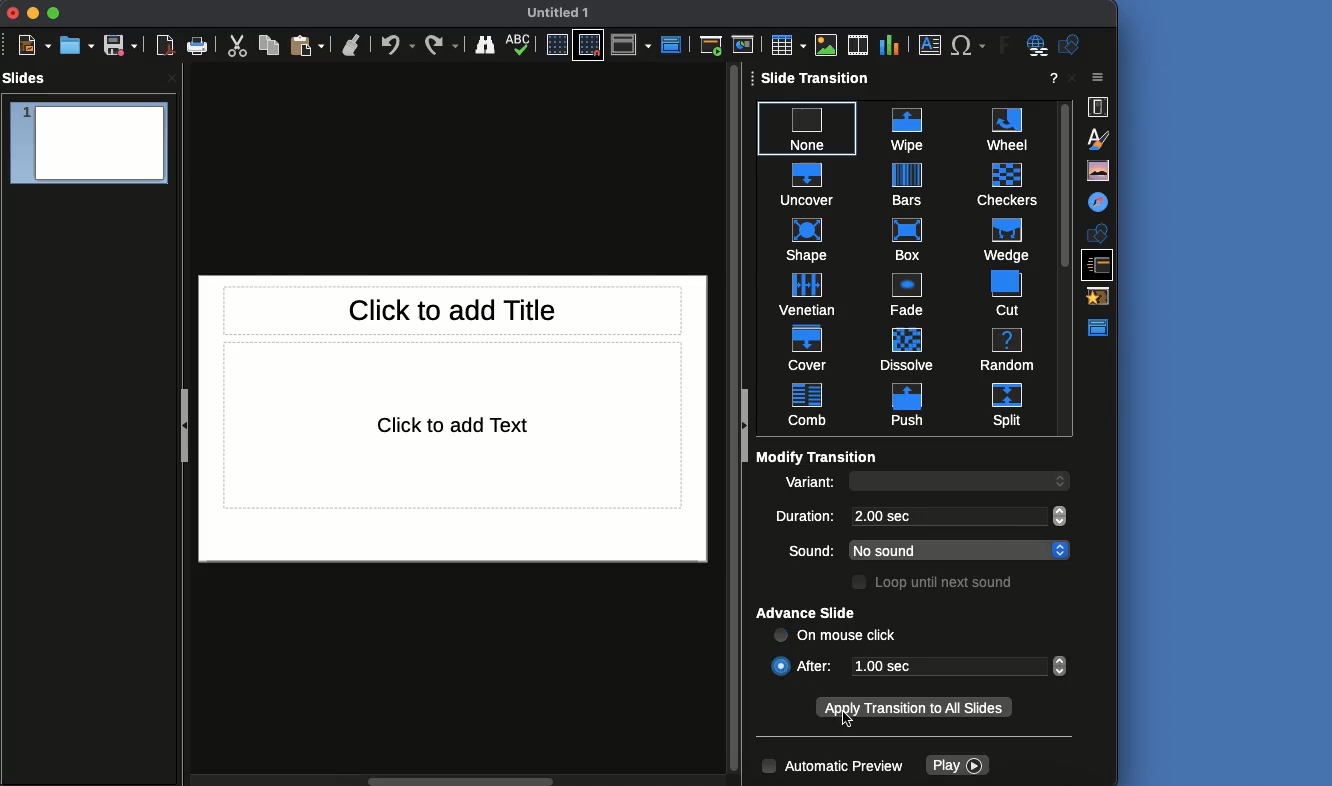 This screenshot has width=1332, height=786. What do you see at coordinates (559, 12) in the screenshot?
I see `` at bounding box center [559, 12].